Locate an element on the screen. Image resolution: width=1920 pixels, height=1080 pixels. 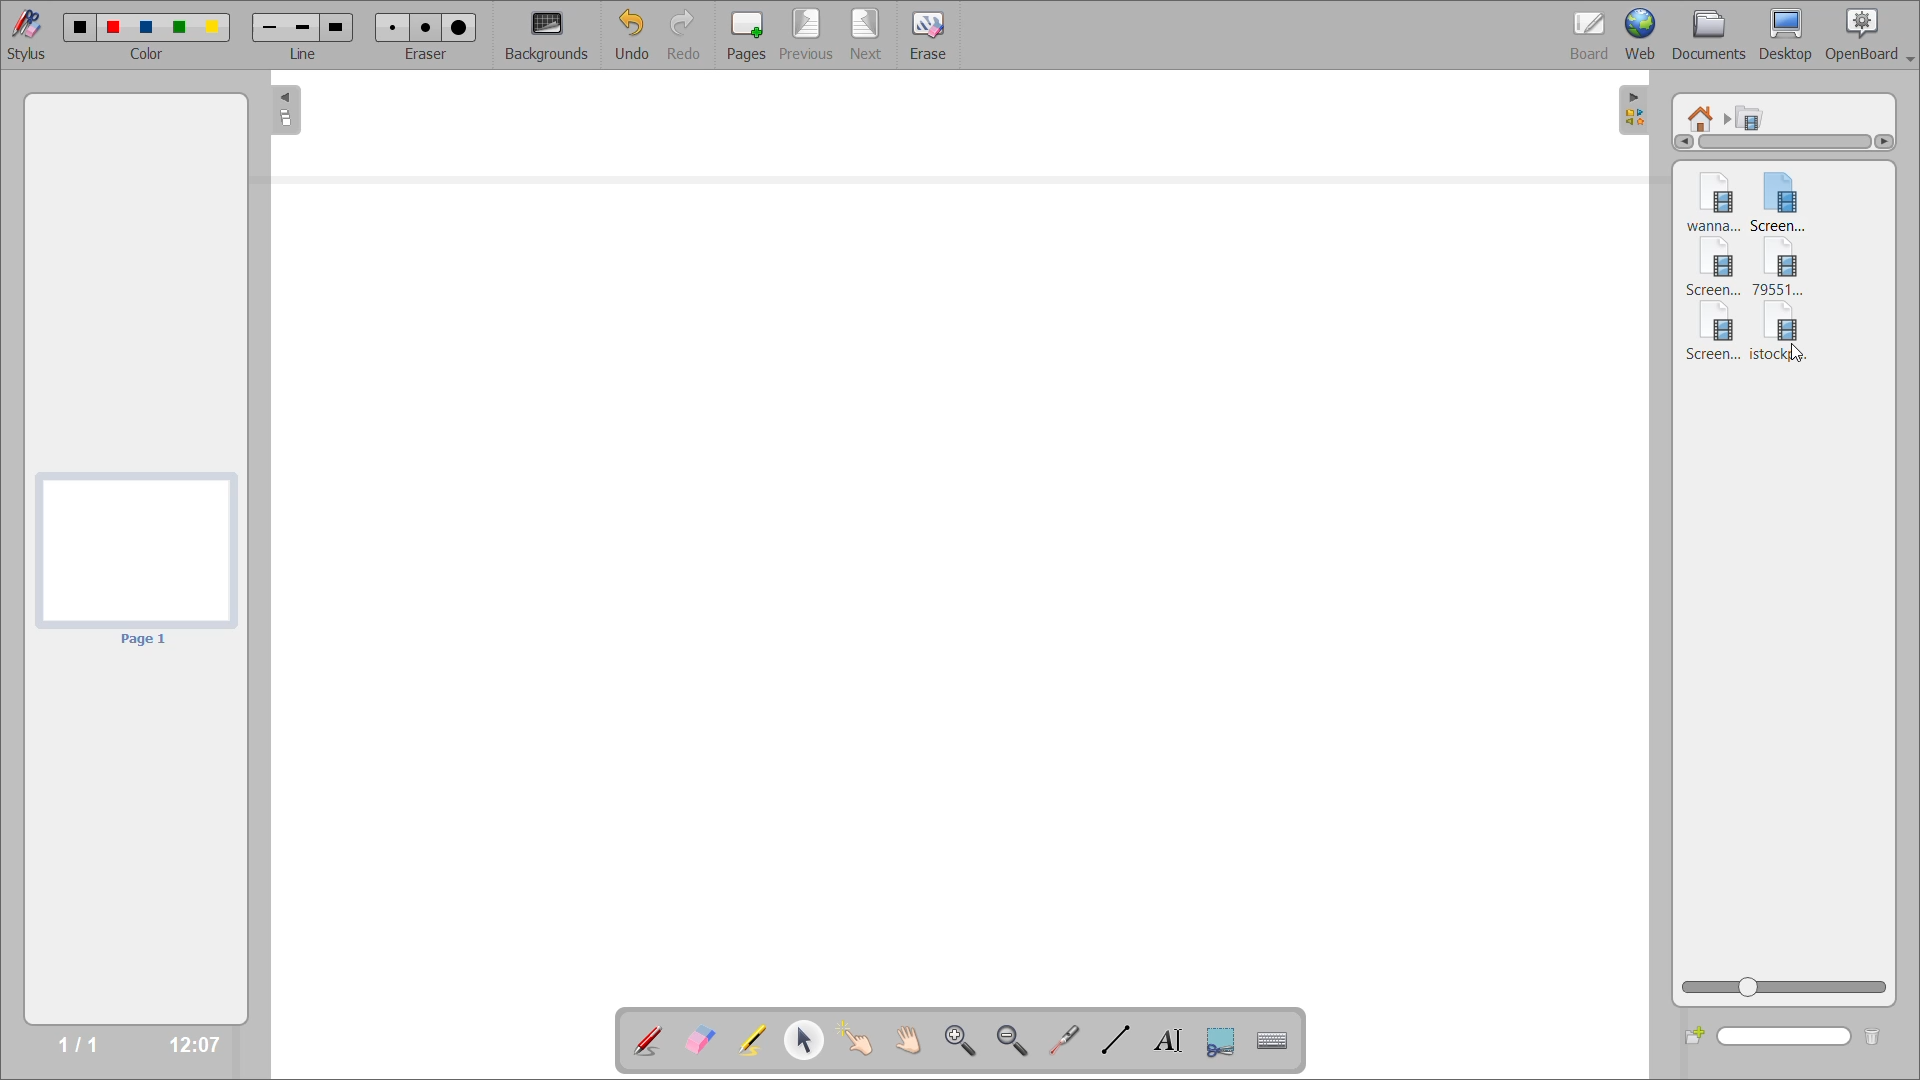
collapse is located at coordinates (283, 113).